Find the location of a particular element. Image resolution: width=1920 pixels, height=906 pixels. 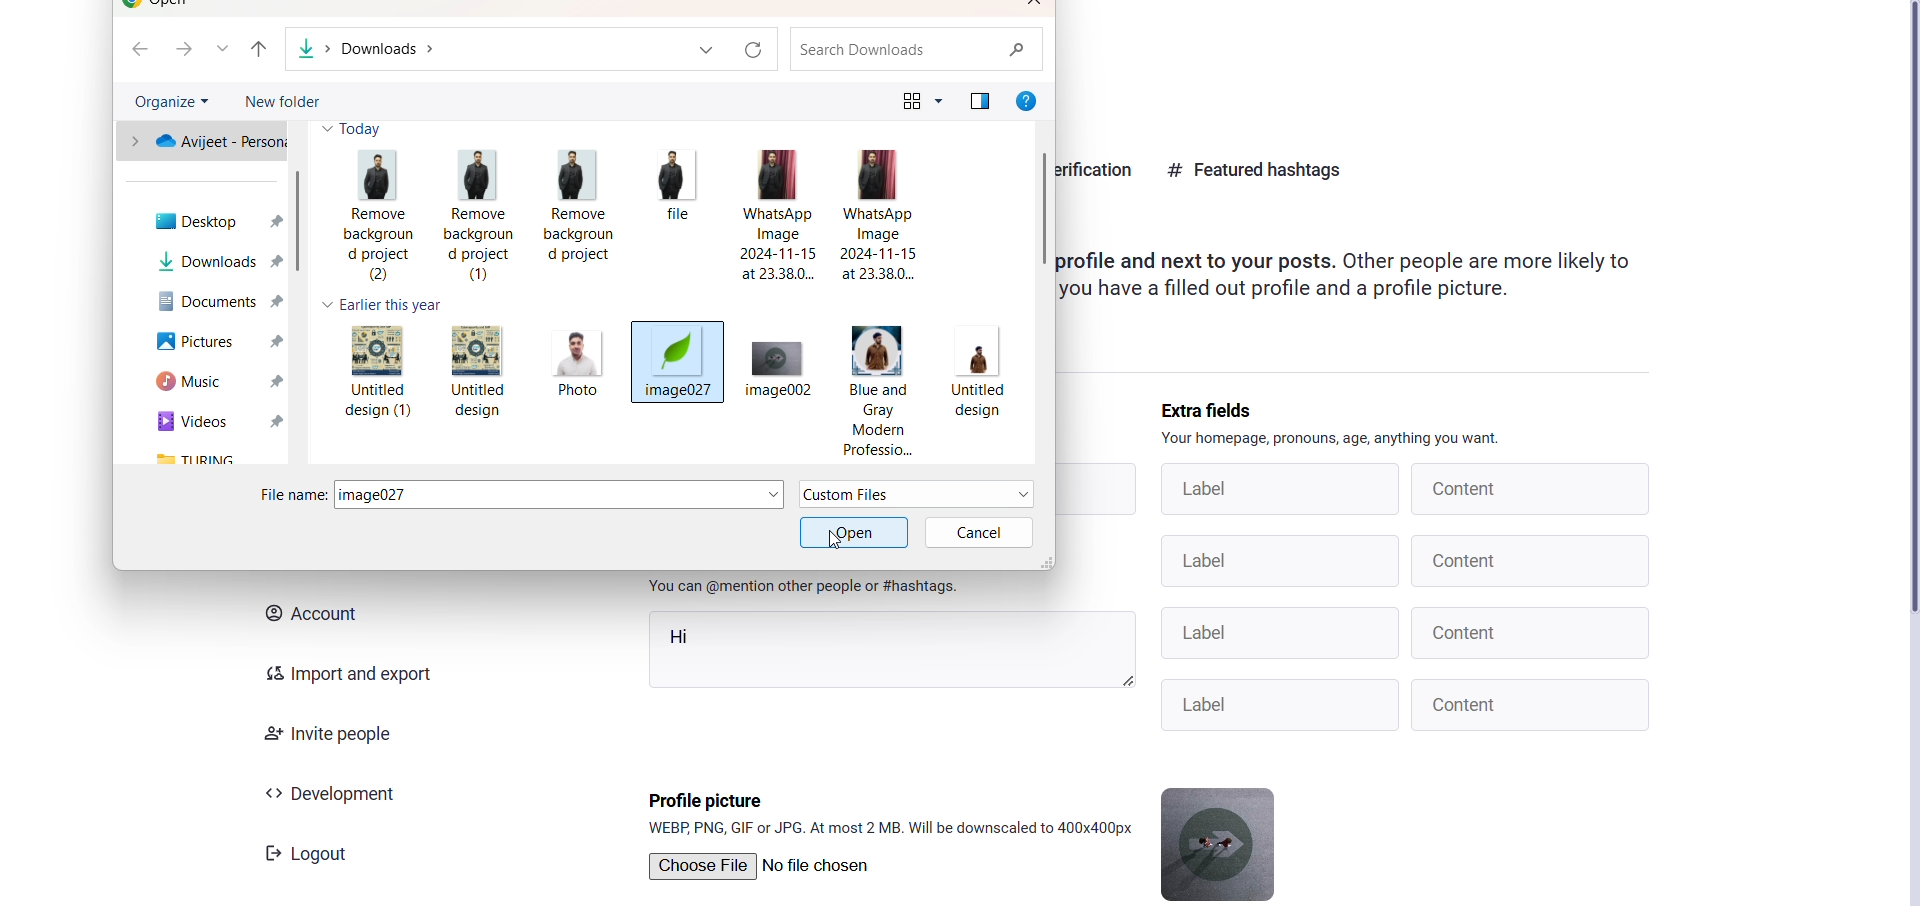

scroll bar is located at coordinates (1043, 194).